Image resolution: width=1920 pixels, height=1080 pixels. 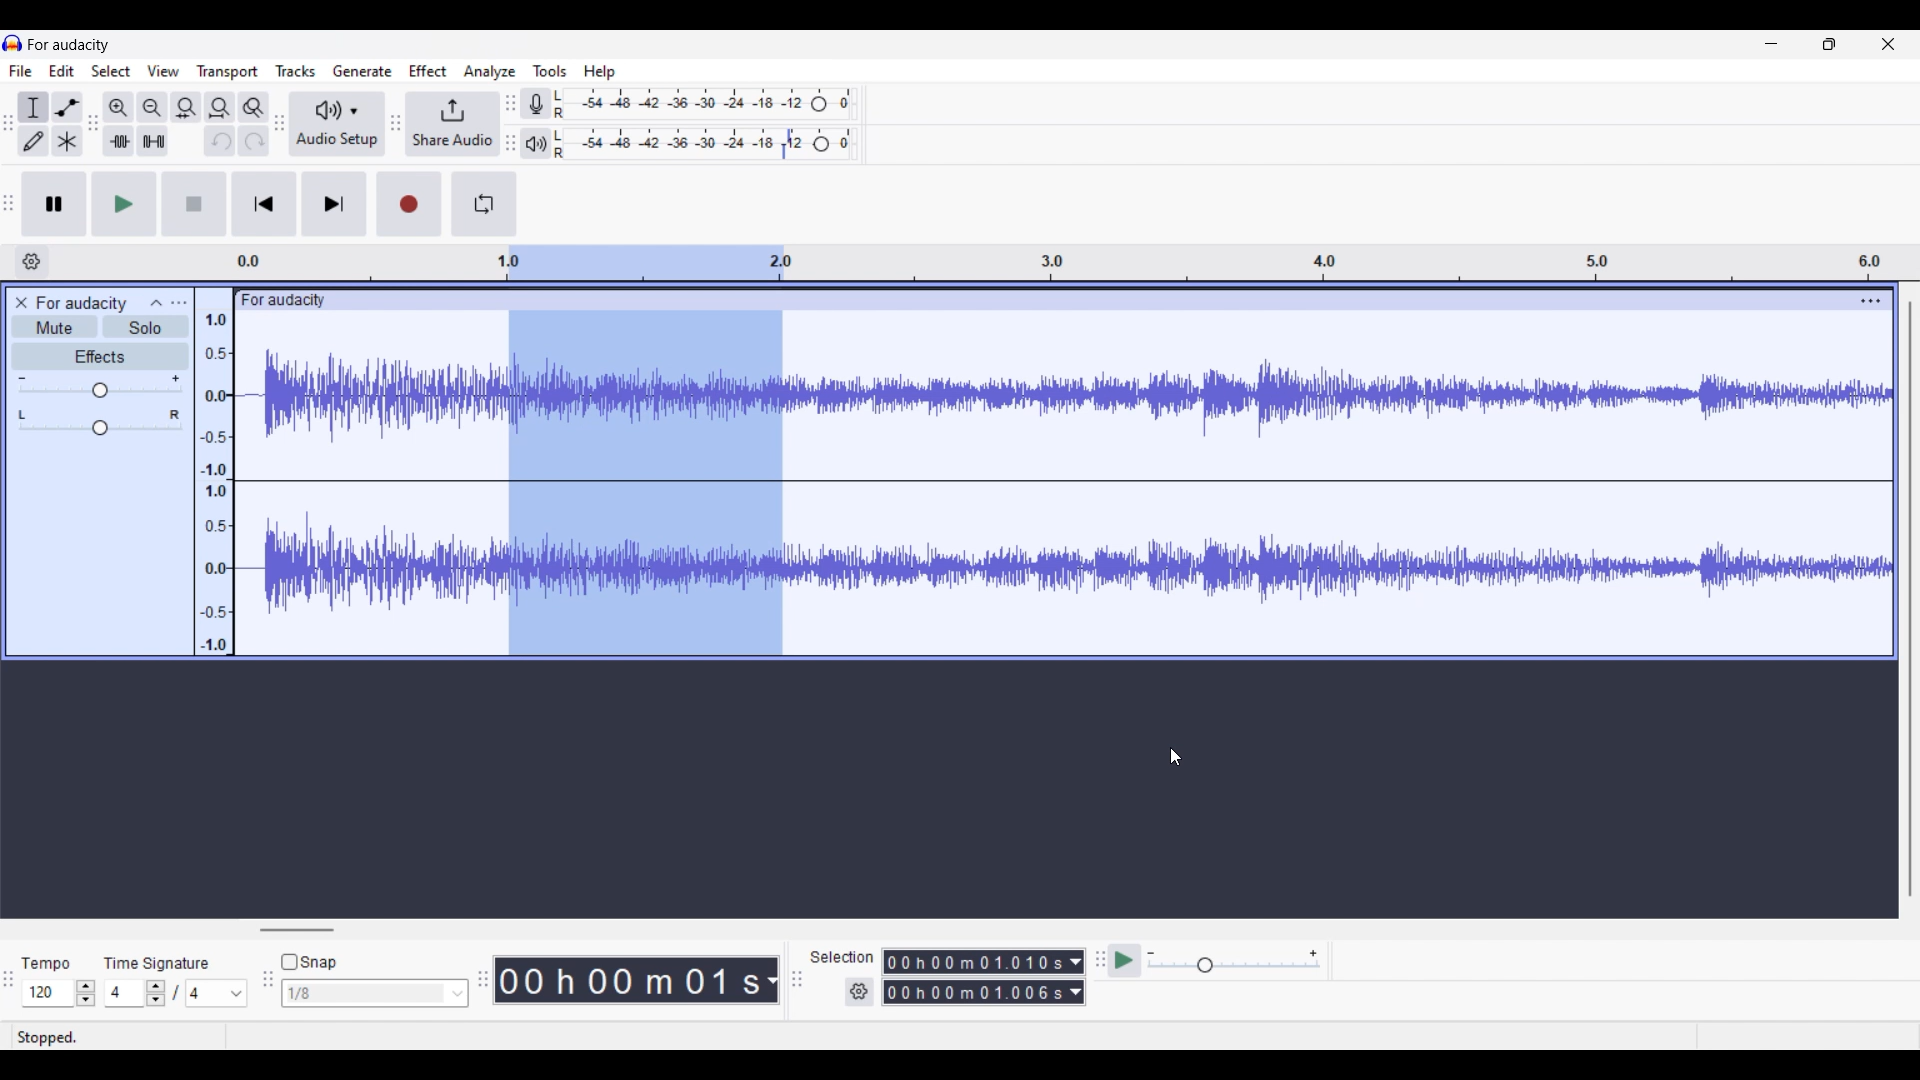 What do you see at coordinates (119, 141) in the screenshot?
I see `Trim audio outside selection` at bounding box center [119, 141].